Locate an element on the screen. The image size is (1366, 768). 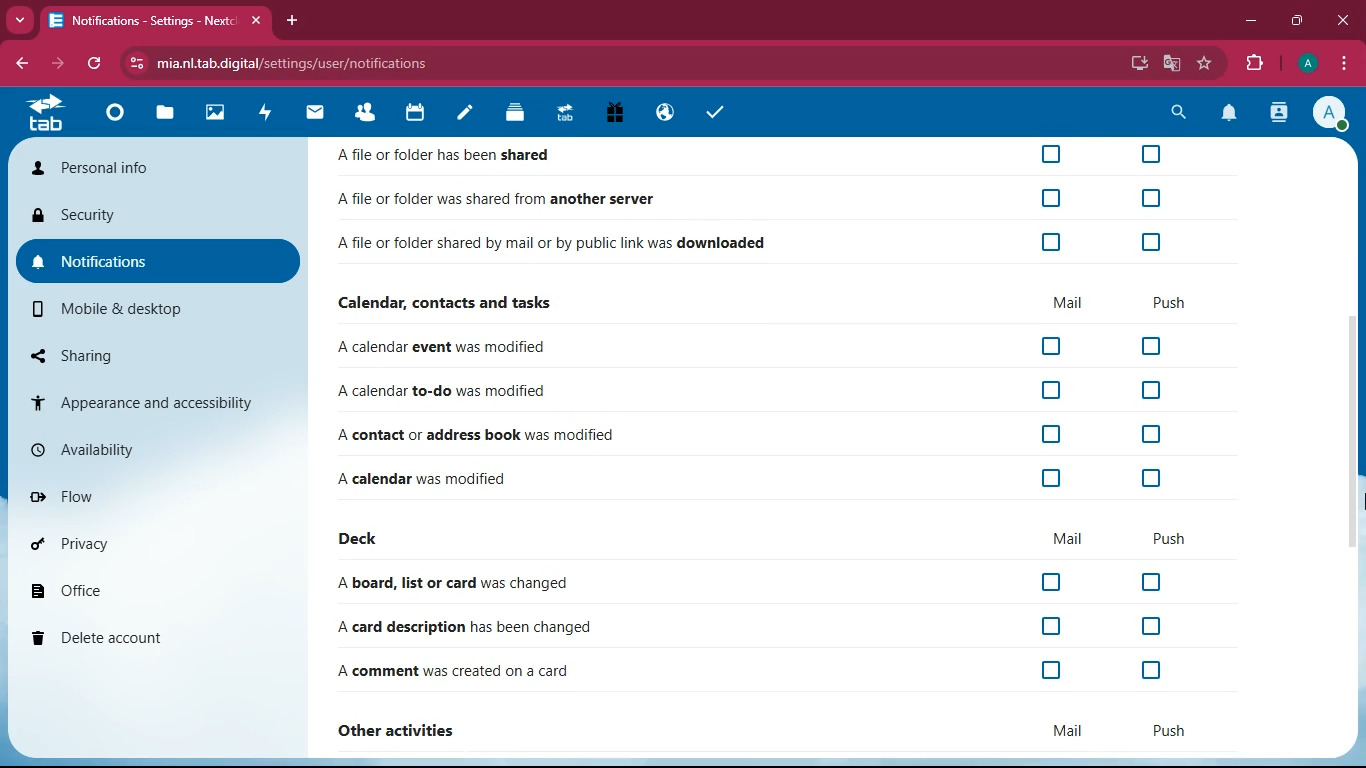
search is located at coordinates (1178, 111).